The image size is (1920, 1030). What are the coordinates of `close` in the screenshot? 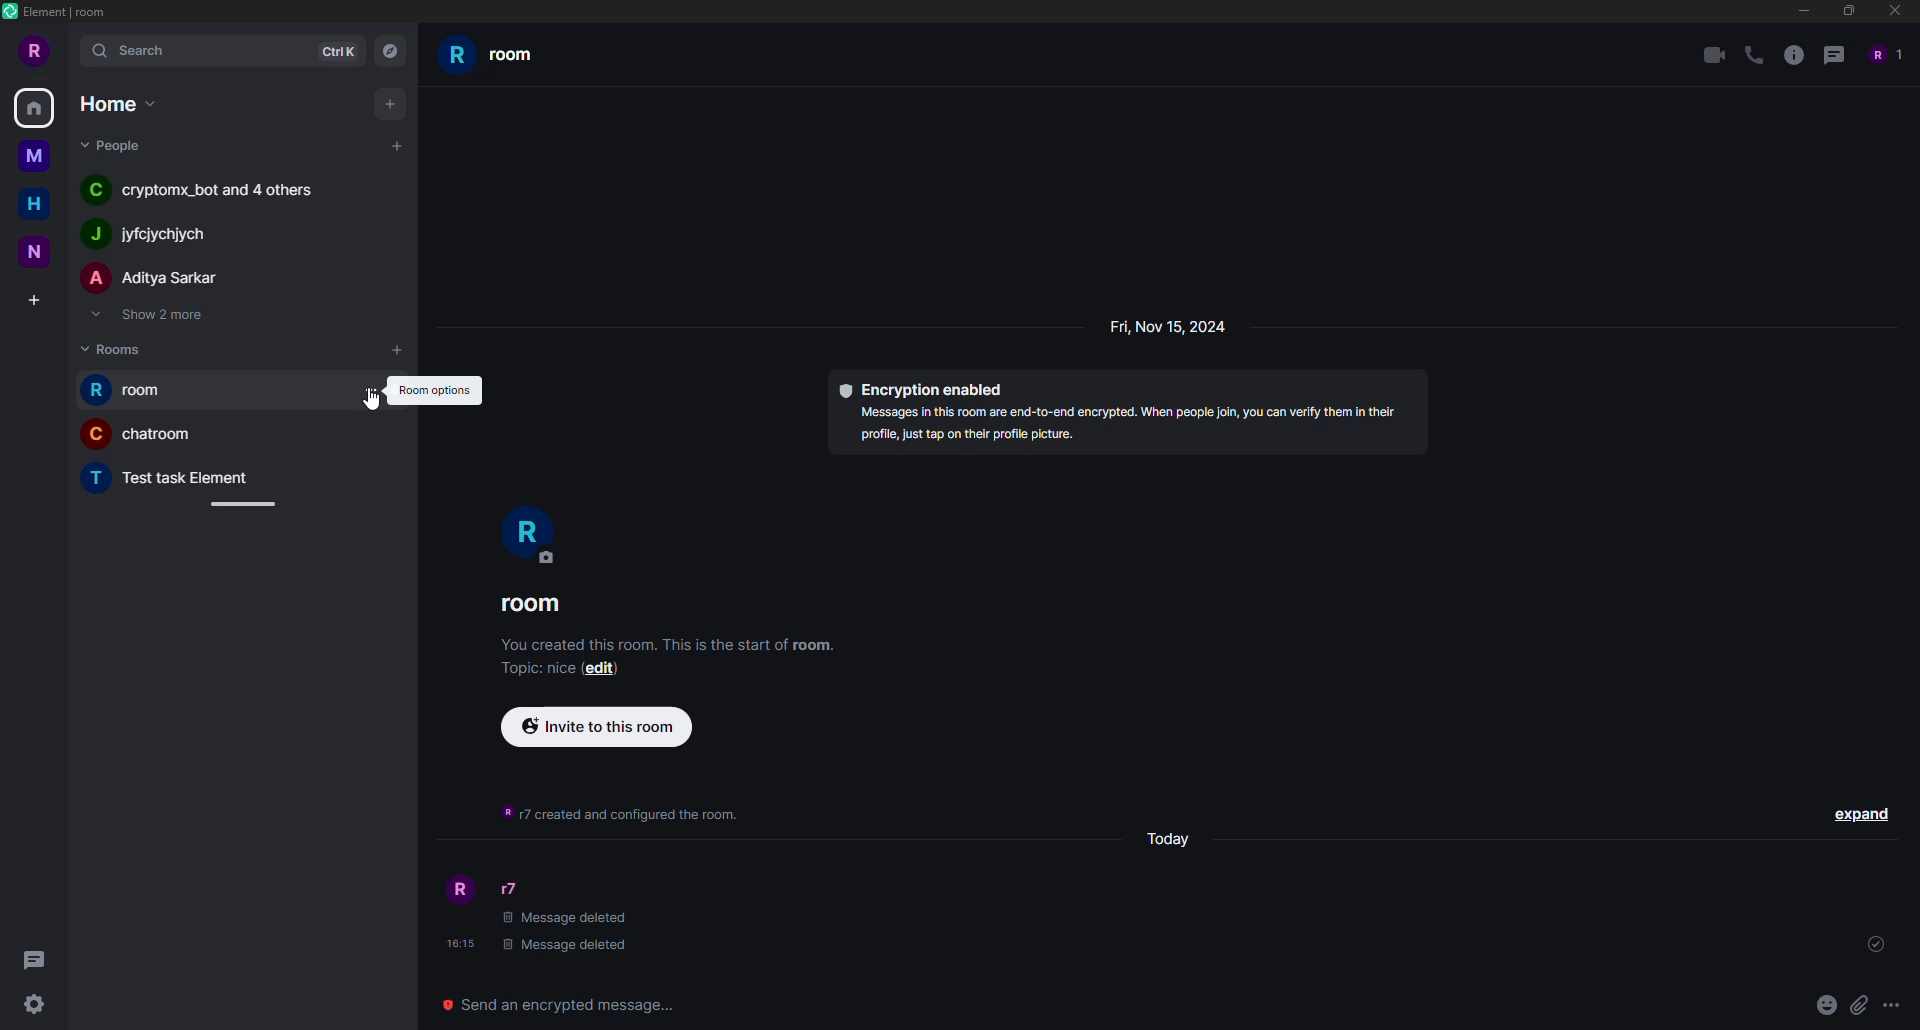 It's located at (1896, 11).